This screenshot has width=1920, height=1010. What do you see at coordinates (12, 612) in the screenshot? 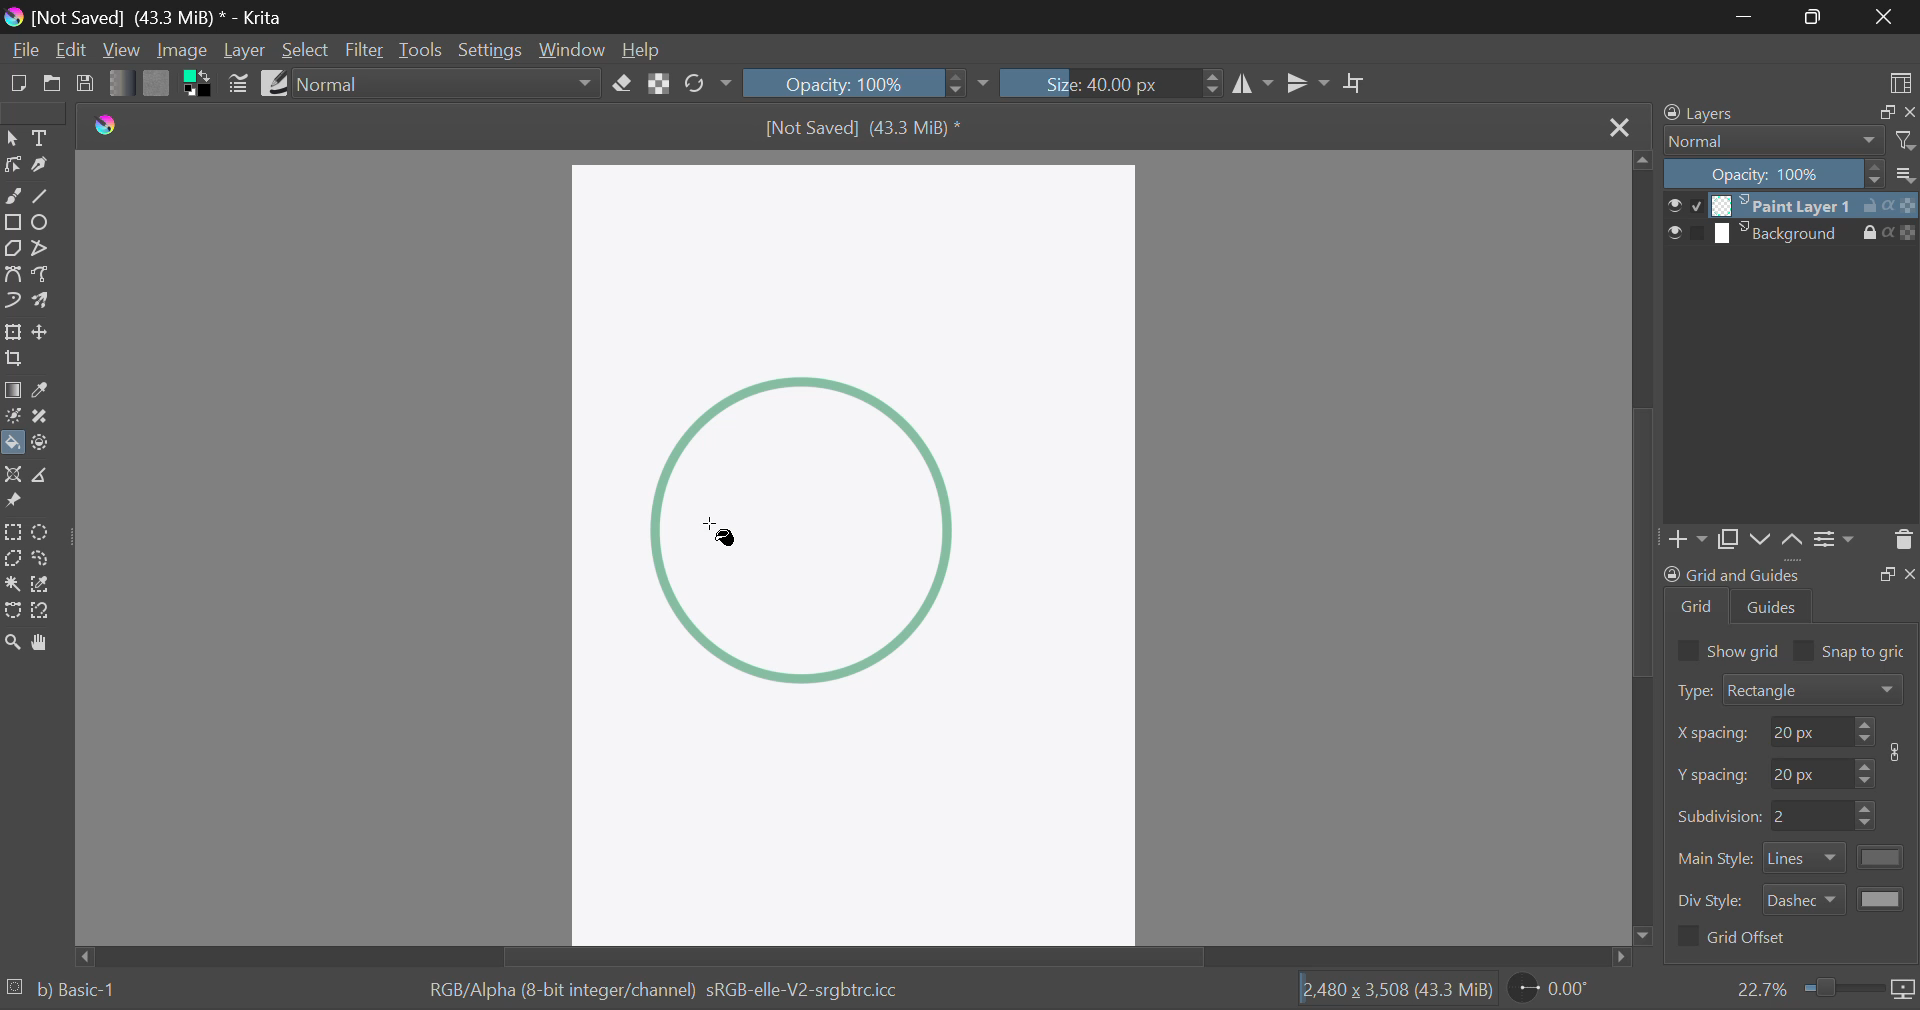
I see `Bezier Curve Selection` at bounding box center [12, 612].